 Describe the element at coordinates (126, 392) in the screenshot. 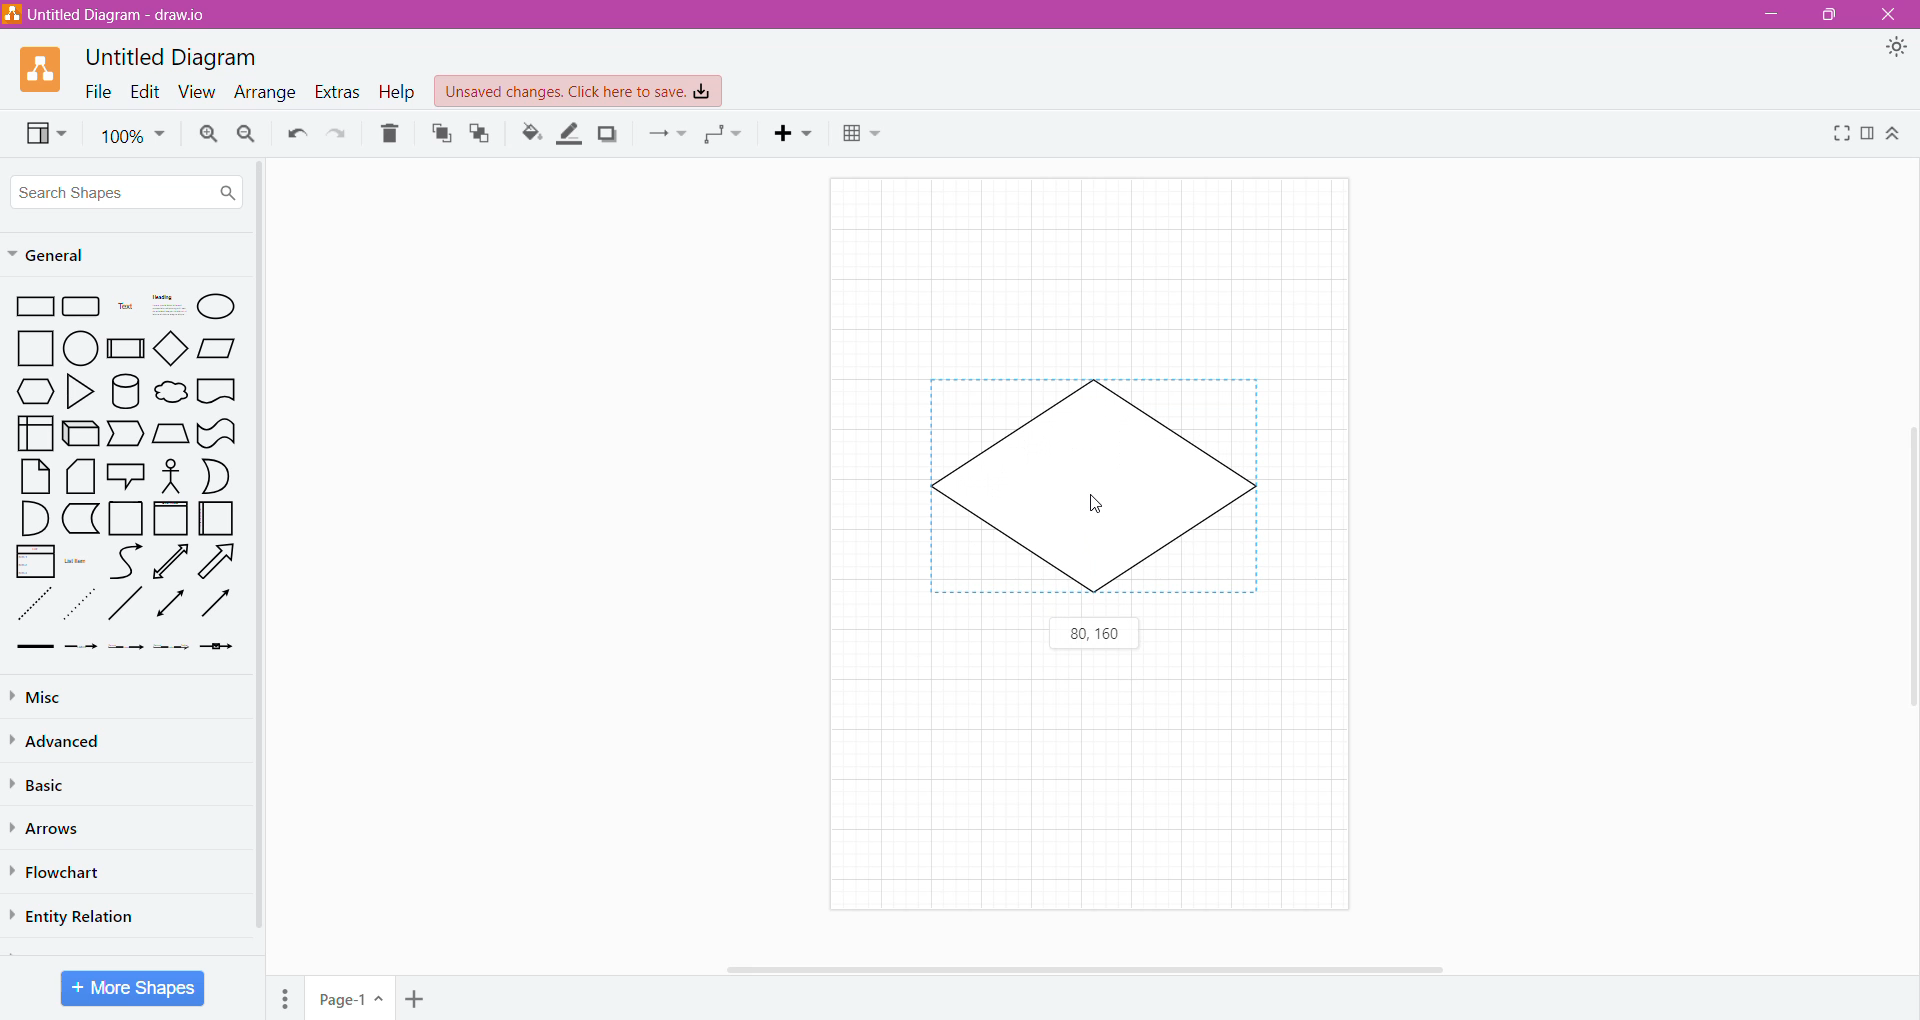

I see `Cylinder` at that location.